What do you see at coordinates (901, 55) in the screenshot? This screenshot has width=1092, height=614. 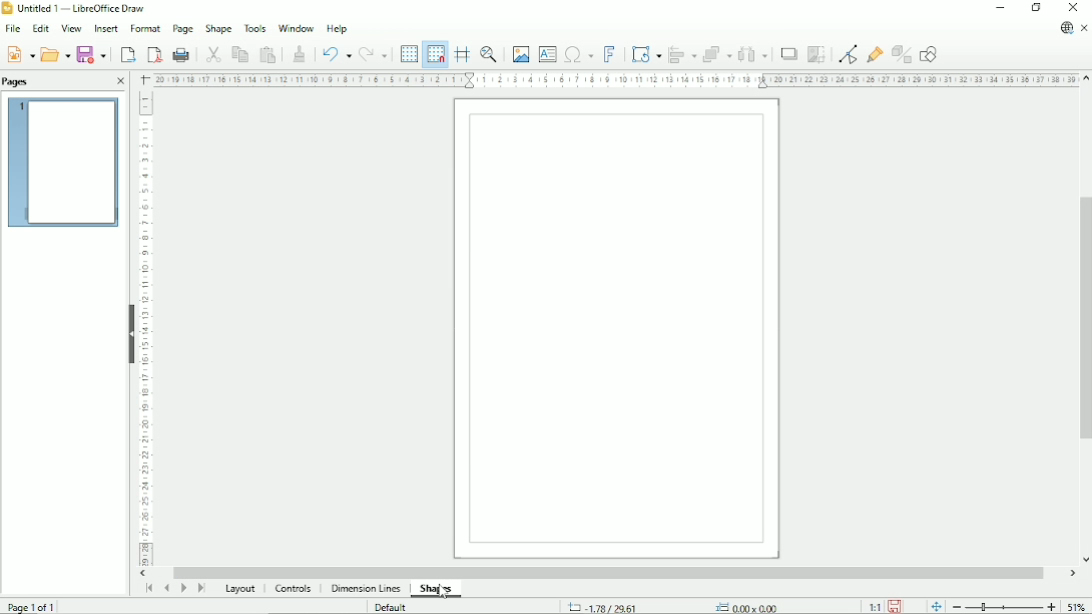 I see `Toggle extrusion` at bounding box center [901, 55].